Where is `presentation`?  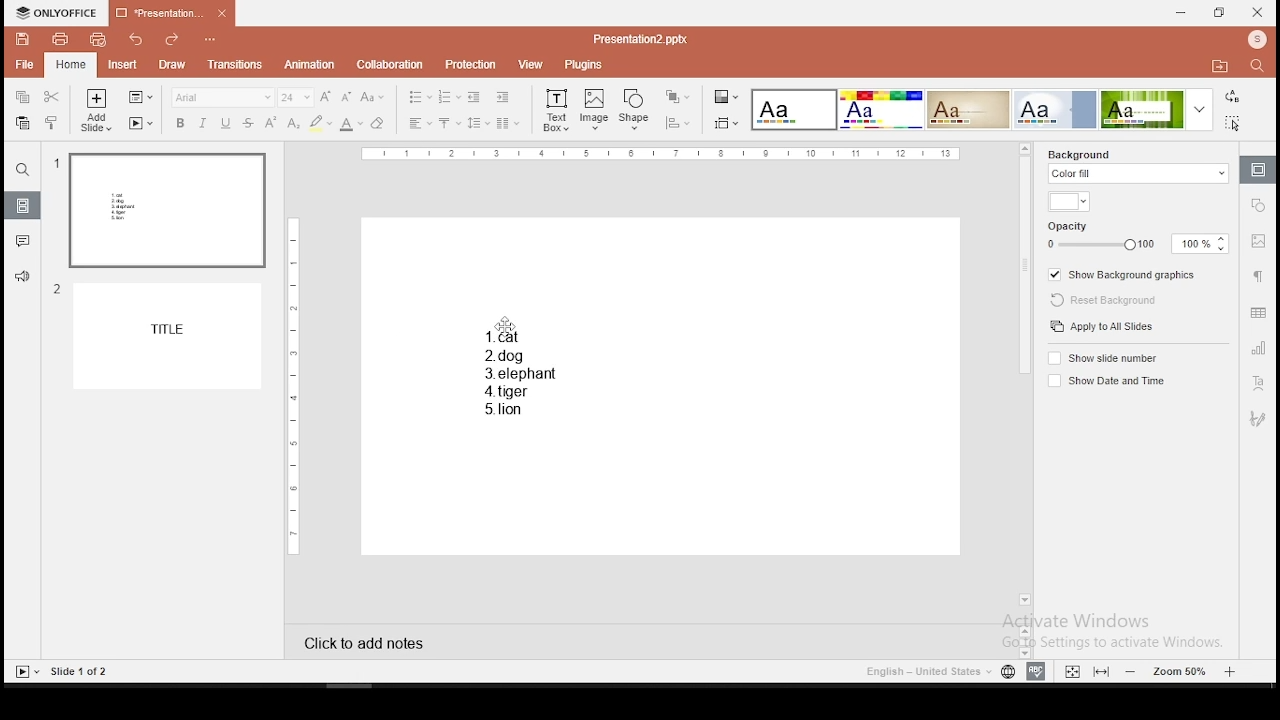
presentation is located at coordinates (172, 14).